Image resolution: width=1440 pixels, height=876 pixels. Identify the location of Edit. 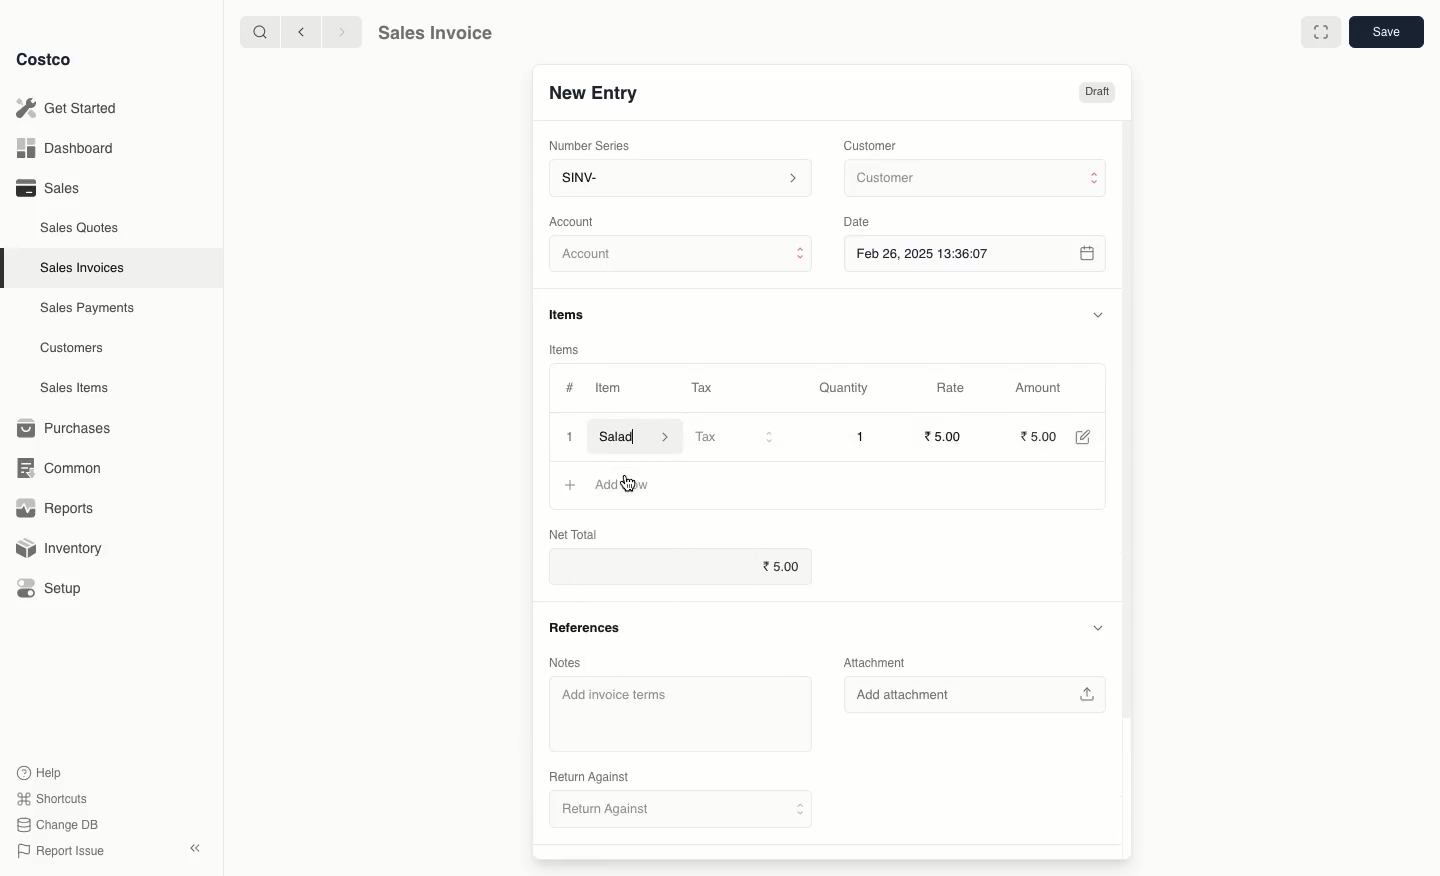
(1082, 436).